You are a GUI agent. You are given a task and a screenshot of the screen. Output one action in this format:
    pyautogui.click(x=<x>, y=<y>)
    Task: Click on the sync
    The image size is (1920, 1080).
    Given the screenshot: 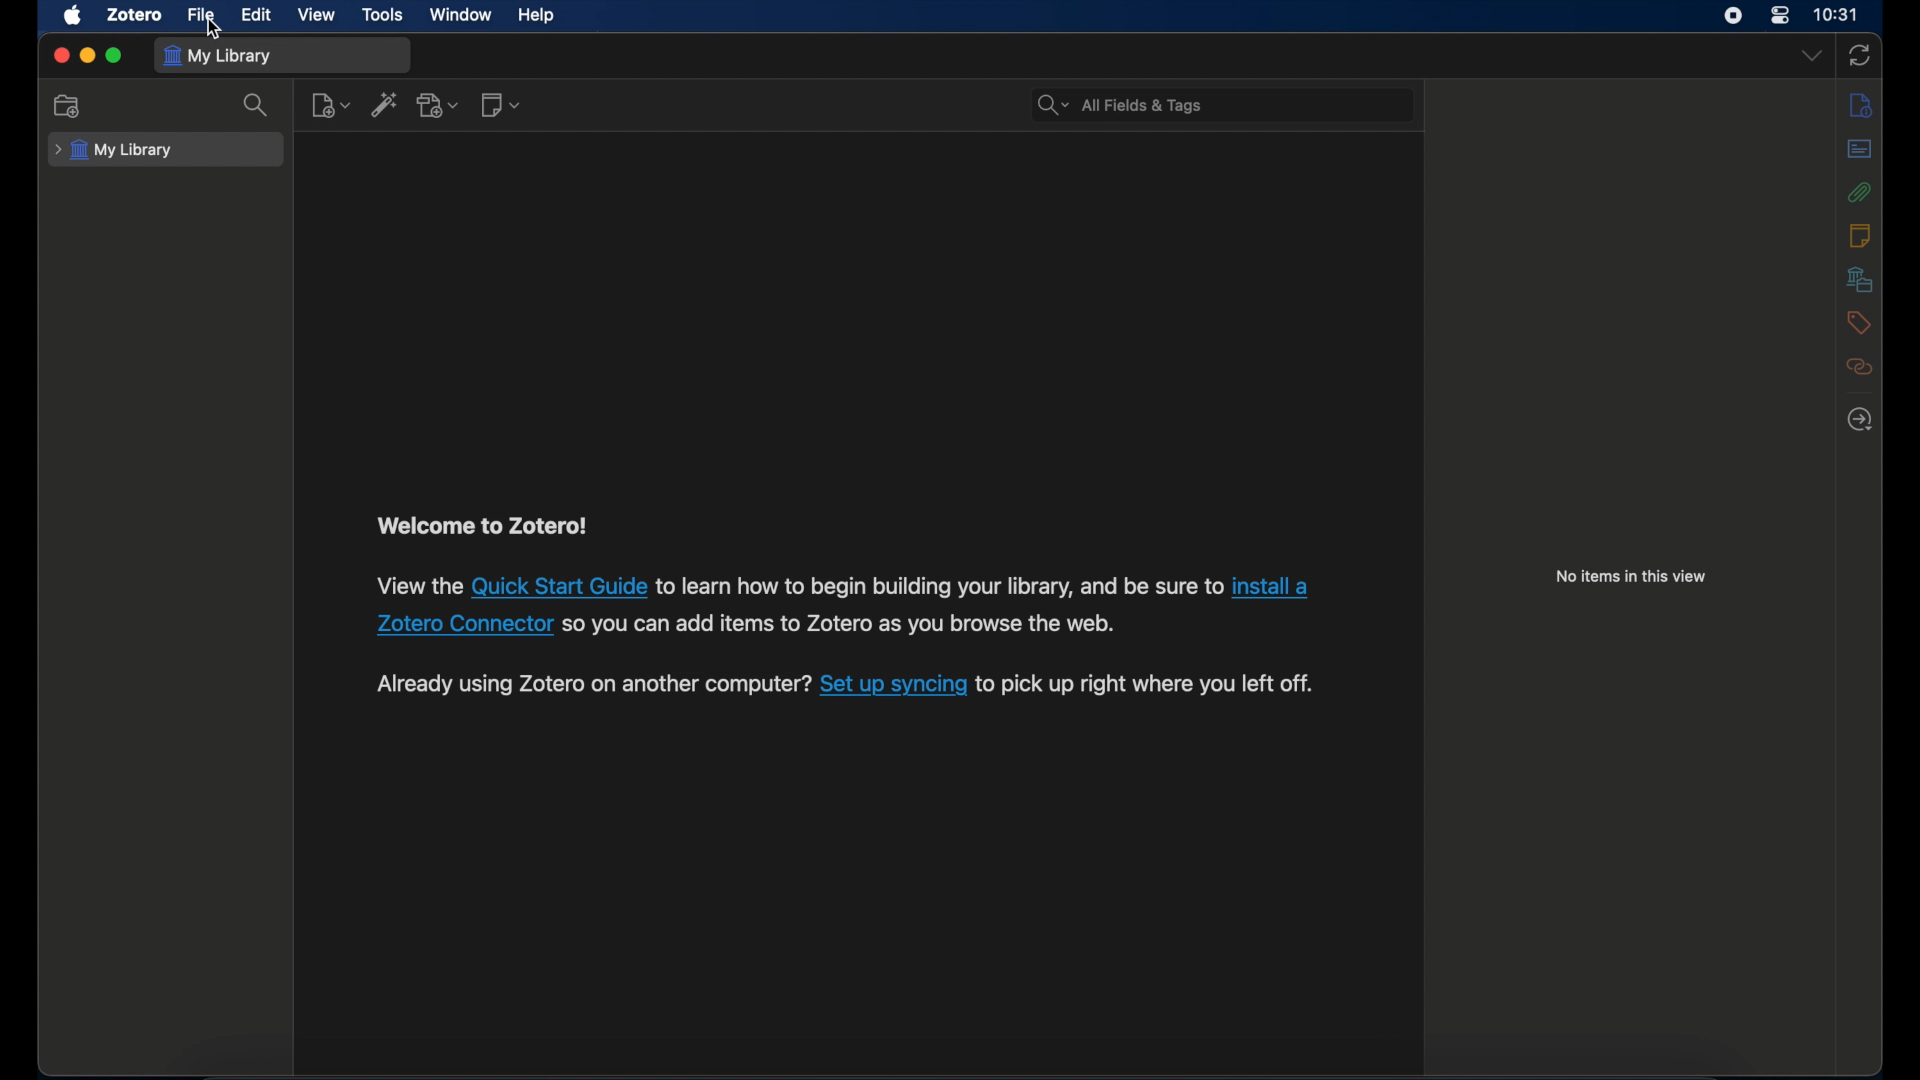 What is the action you would take?
    pyautogui.click(x=1860, y=57)
    